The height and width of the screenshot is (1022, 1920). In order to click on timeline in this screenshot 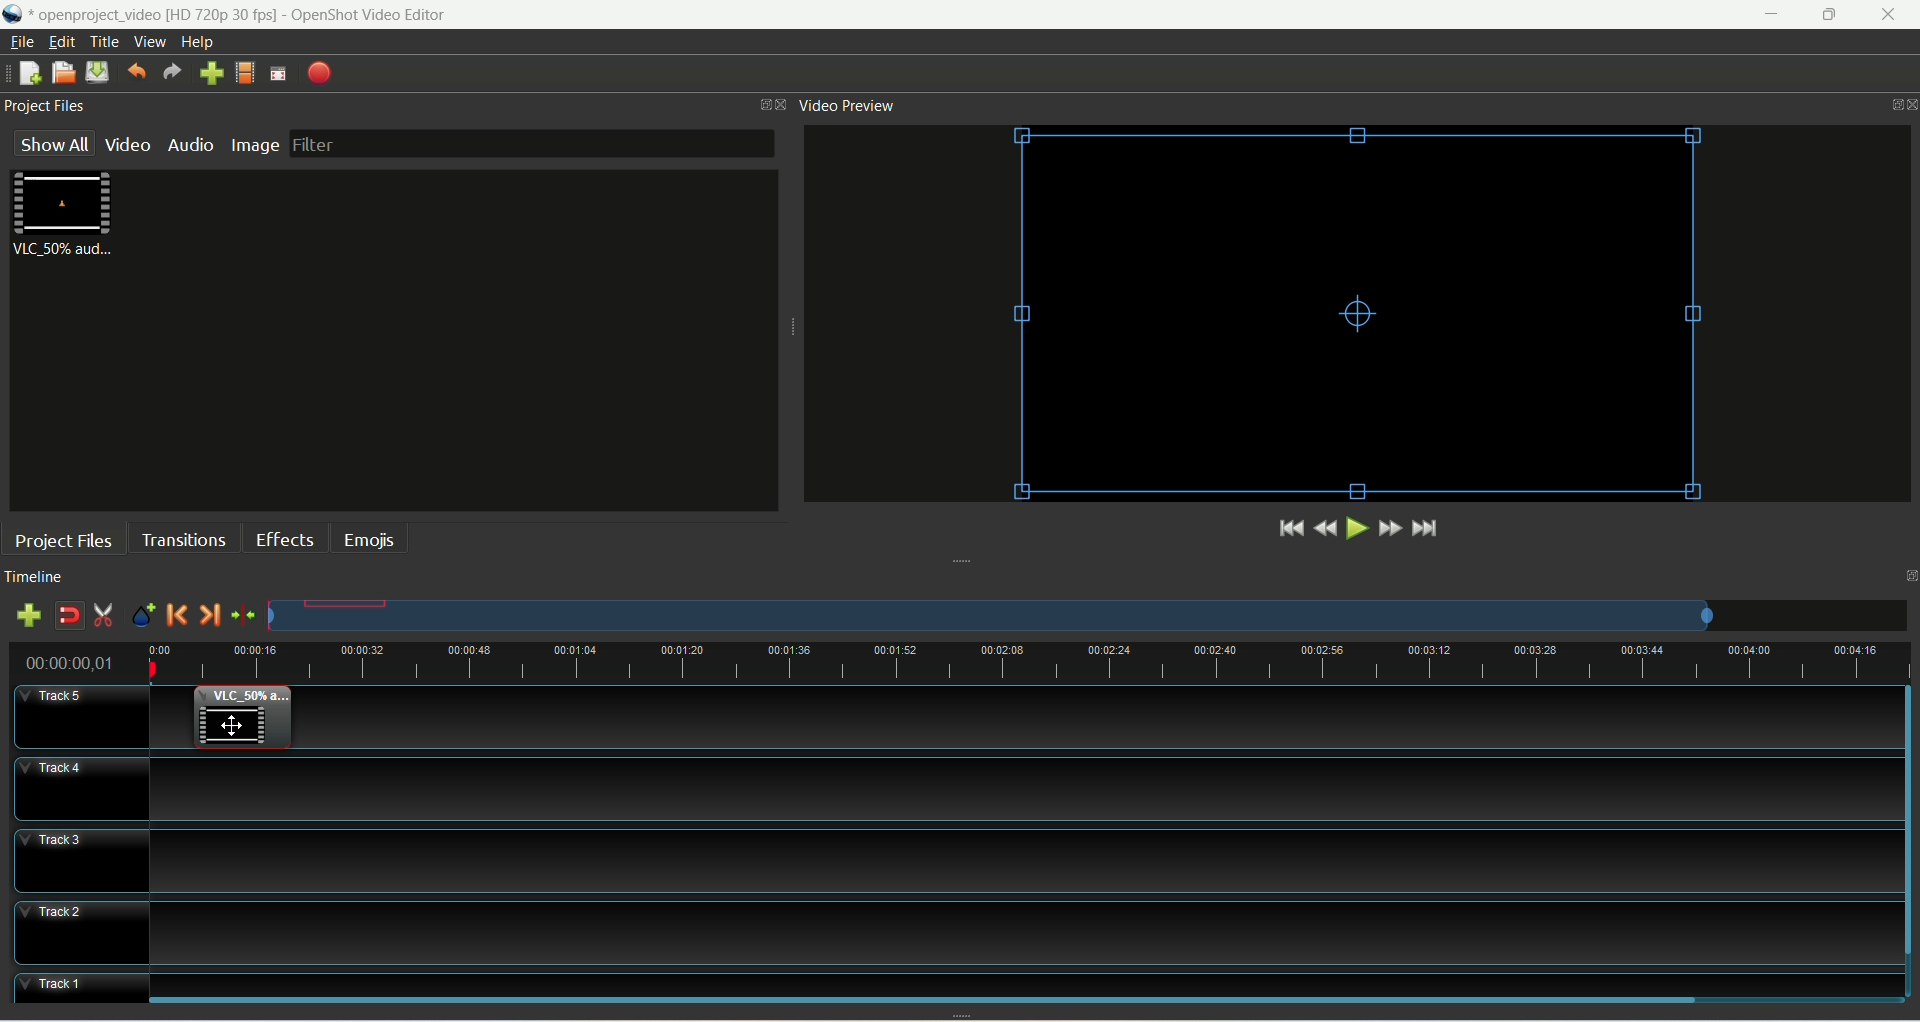, I will do `click(39, 577)`.